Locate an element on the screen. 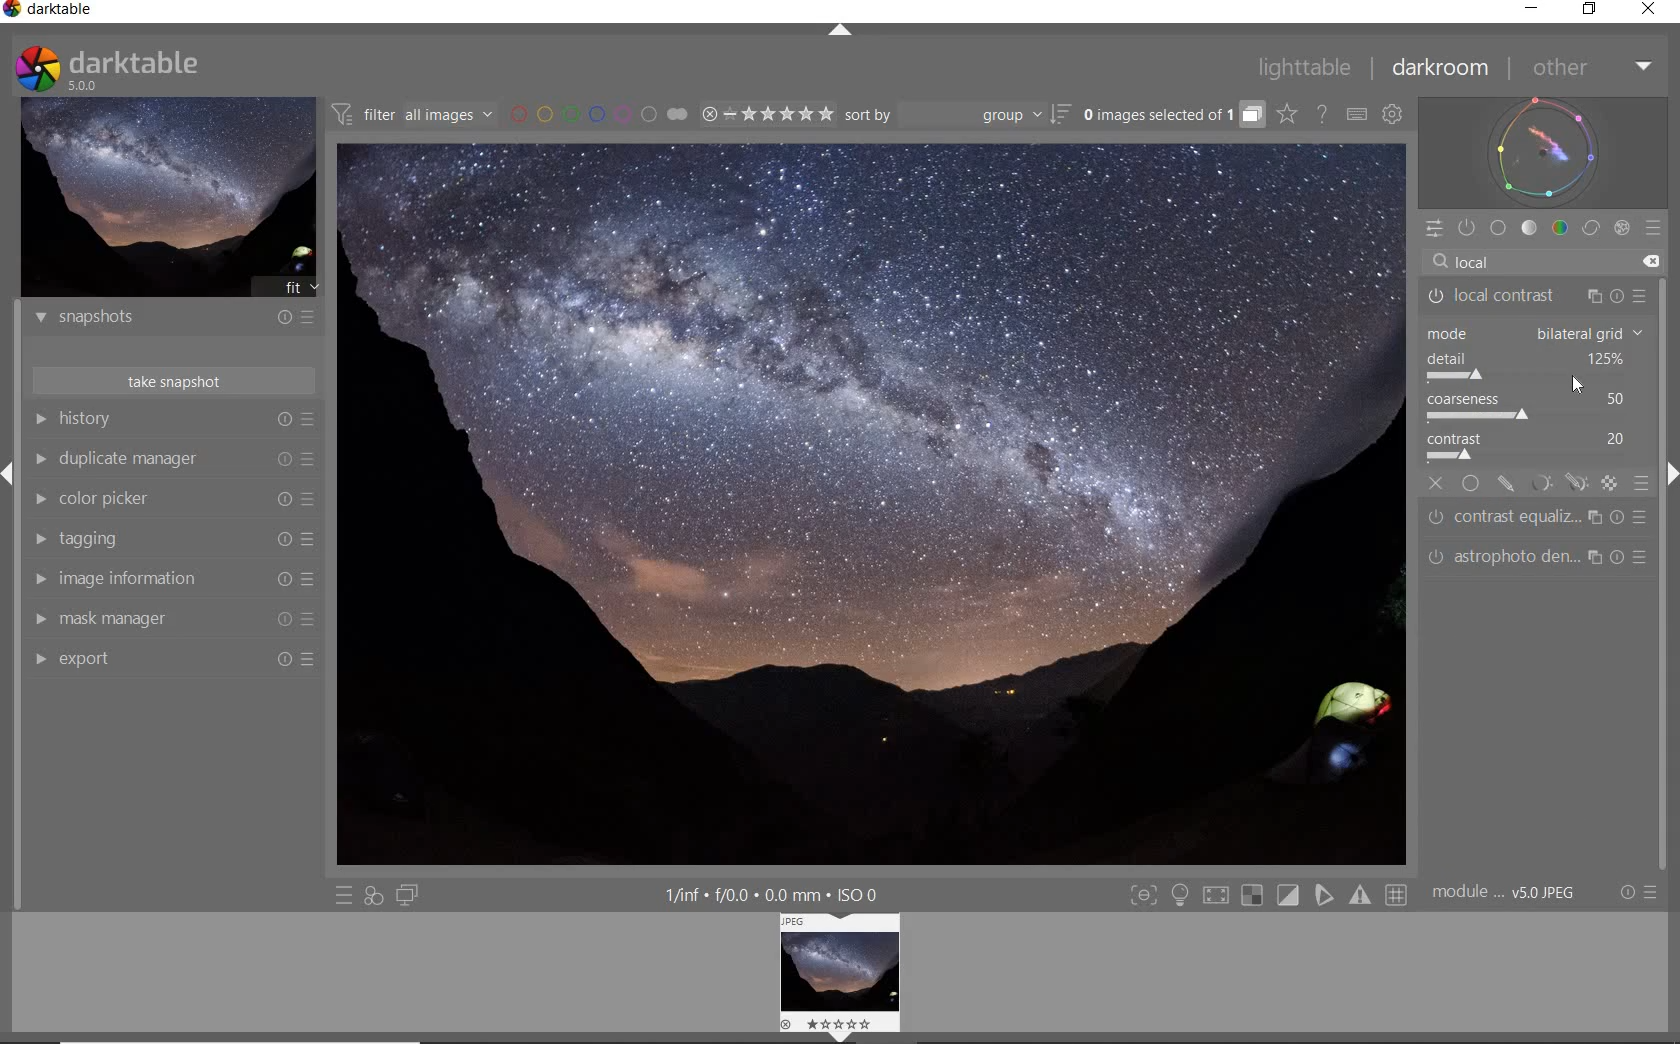  reset is located at coordinates (282, 455).